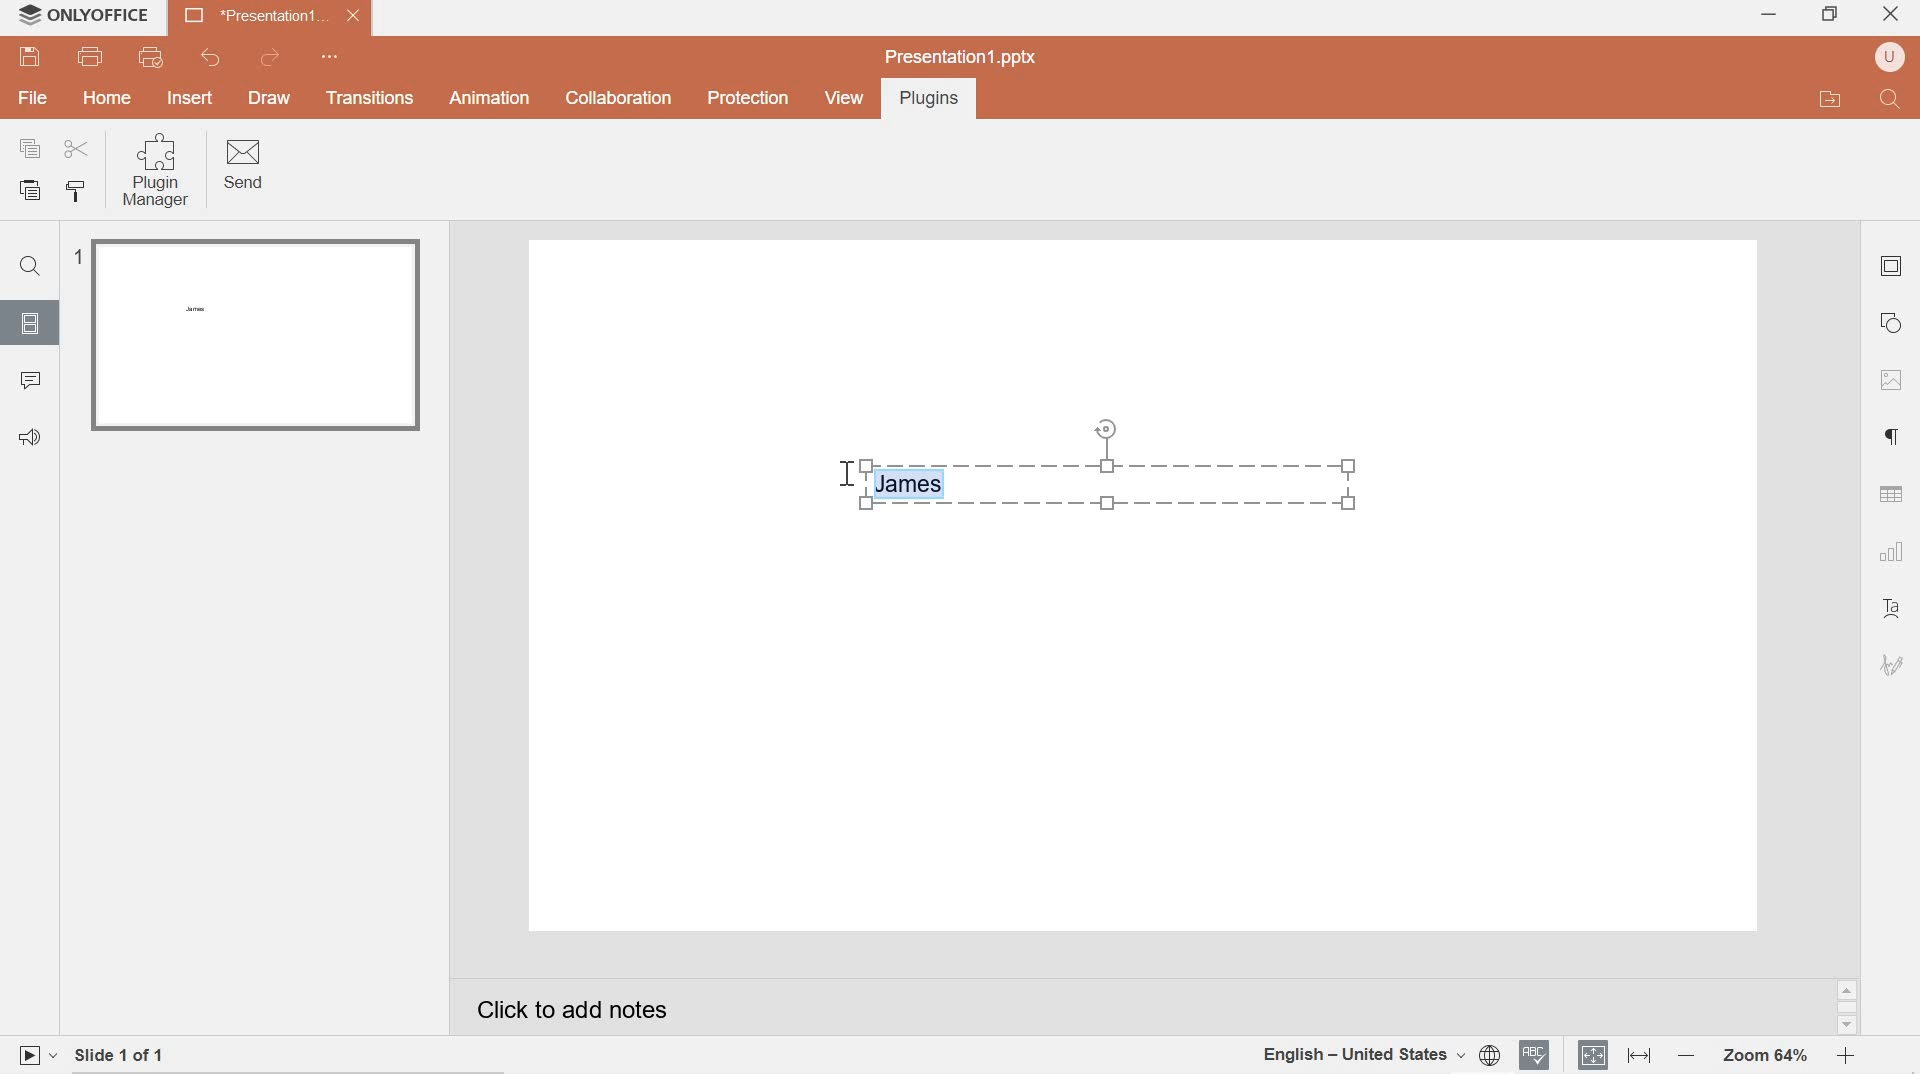 This screenshot has height=1074, width=1920. Describe the element at coordinates (31, 323) in the screenshot. I see `slides` at that location.